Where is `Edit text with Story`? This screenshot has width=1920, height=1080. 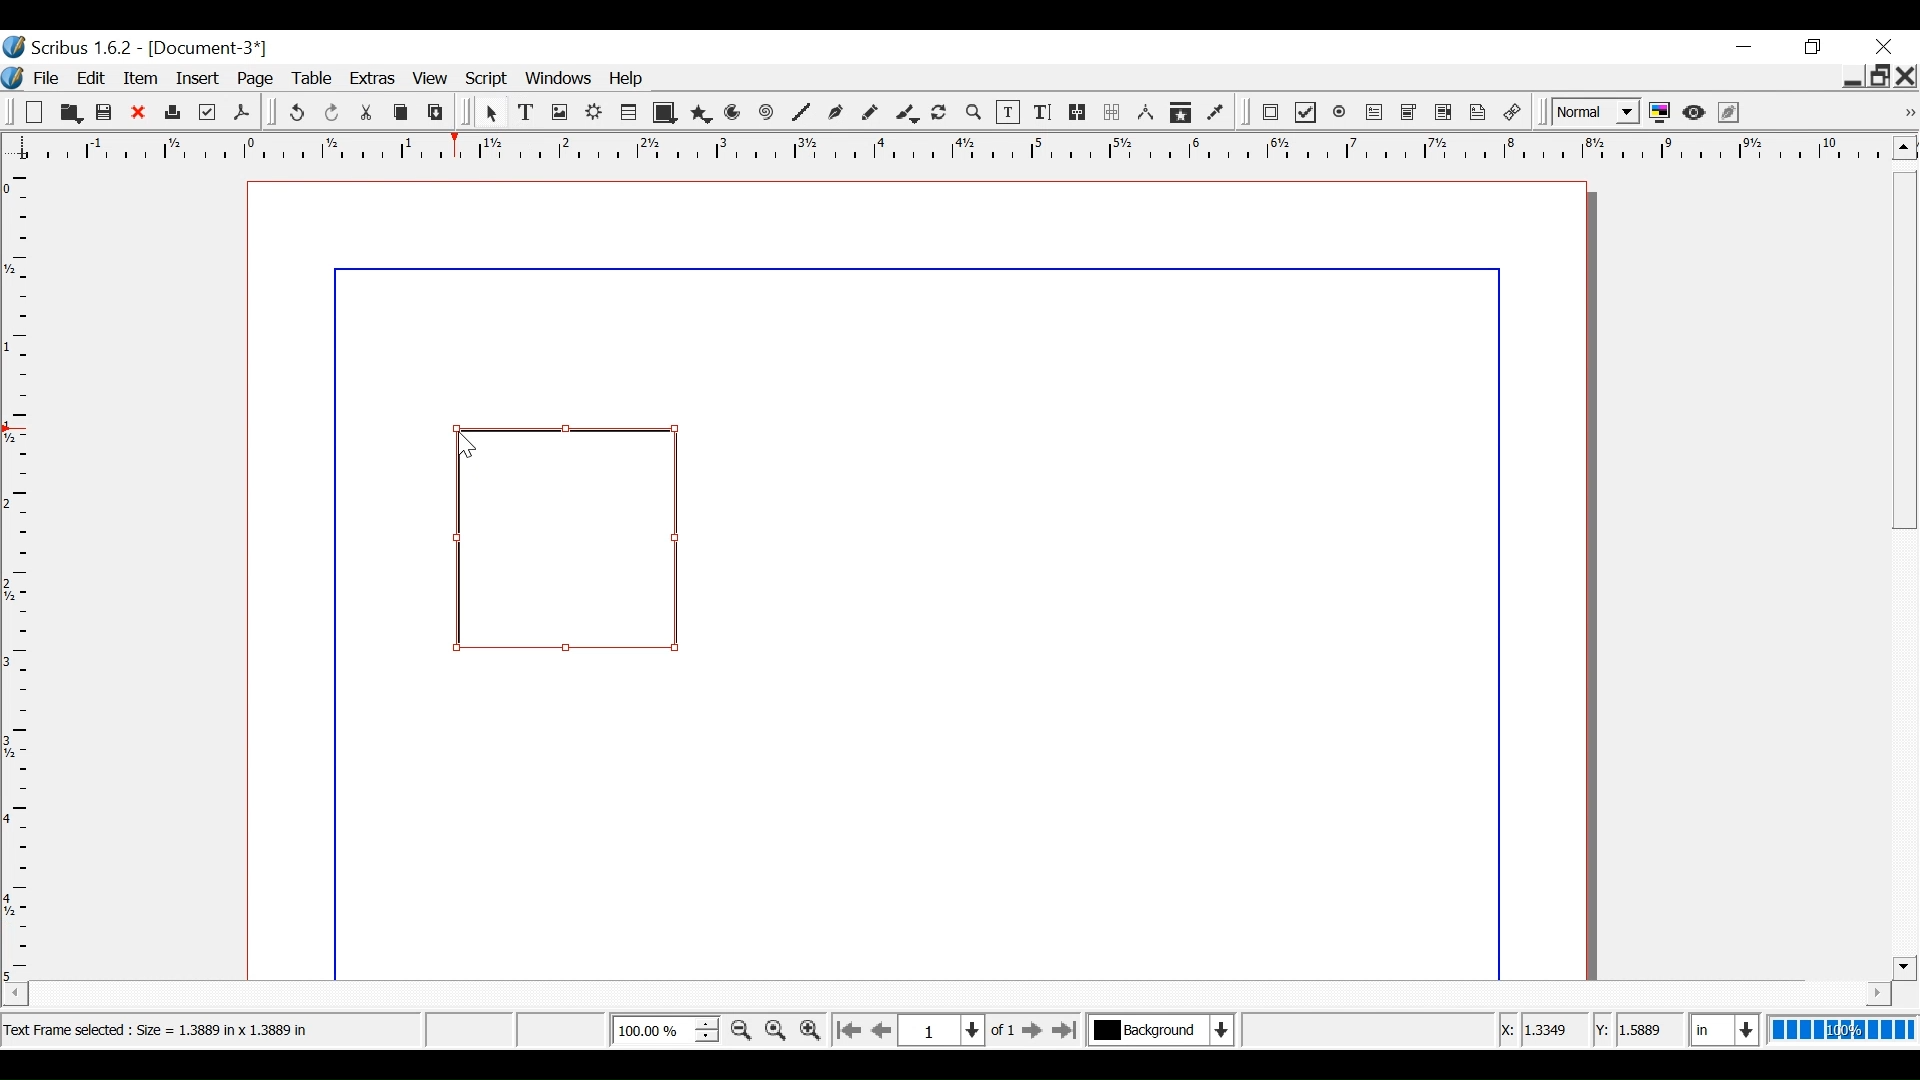 Edit text with Story is located at coordinates (1042, 113).